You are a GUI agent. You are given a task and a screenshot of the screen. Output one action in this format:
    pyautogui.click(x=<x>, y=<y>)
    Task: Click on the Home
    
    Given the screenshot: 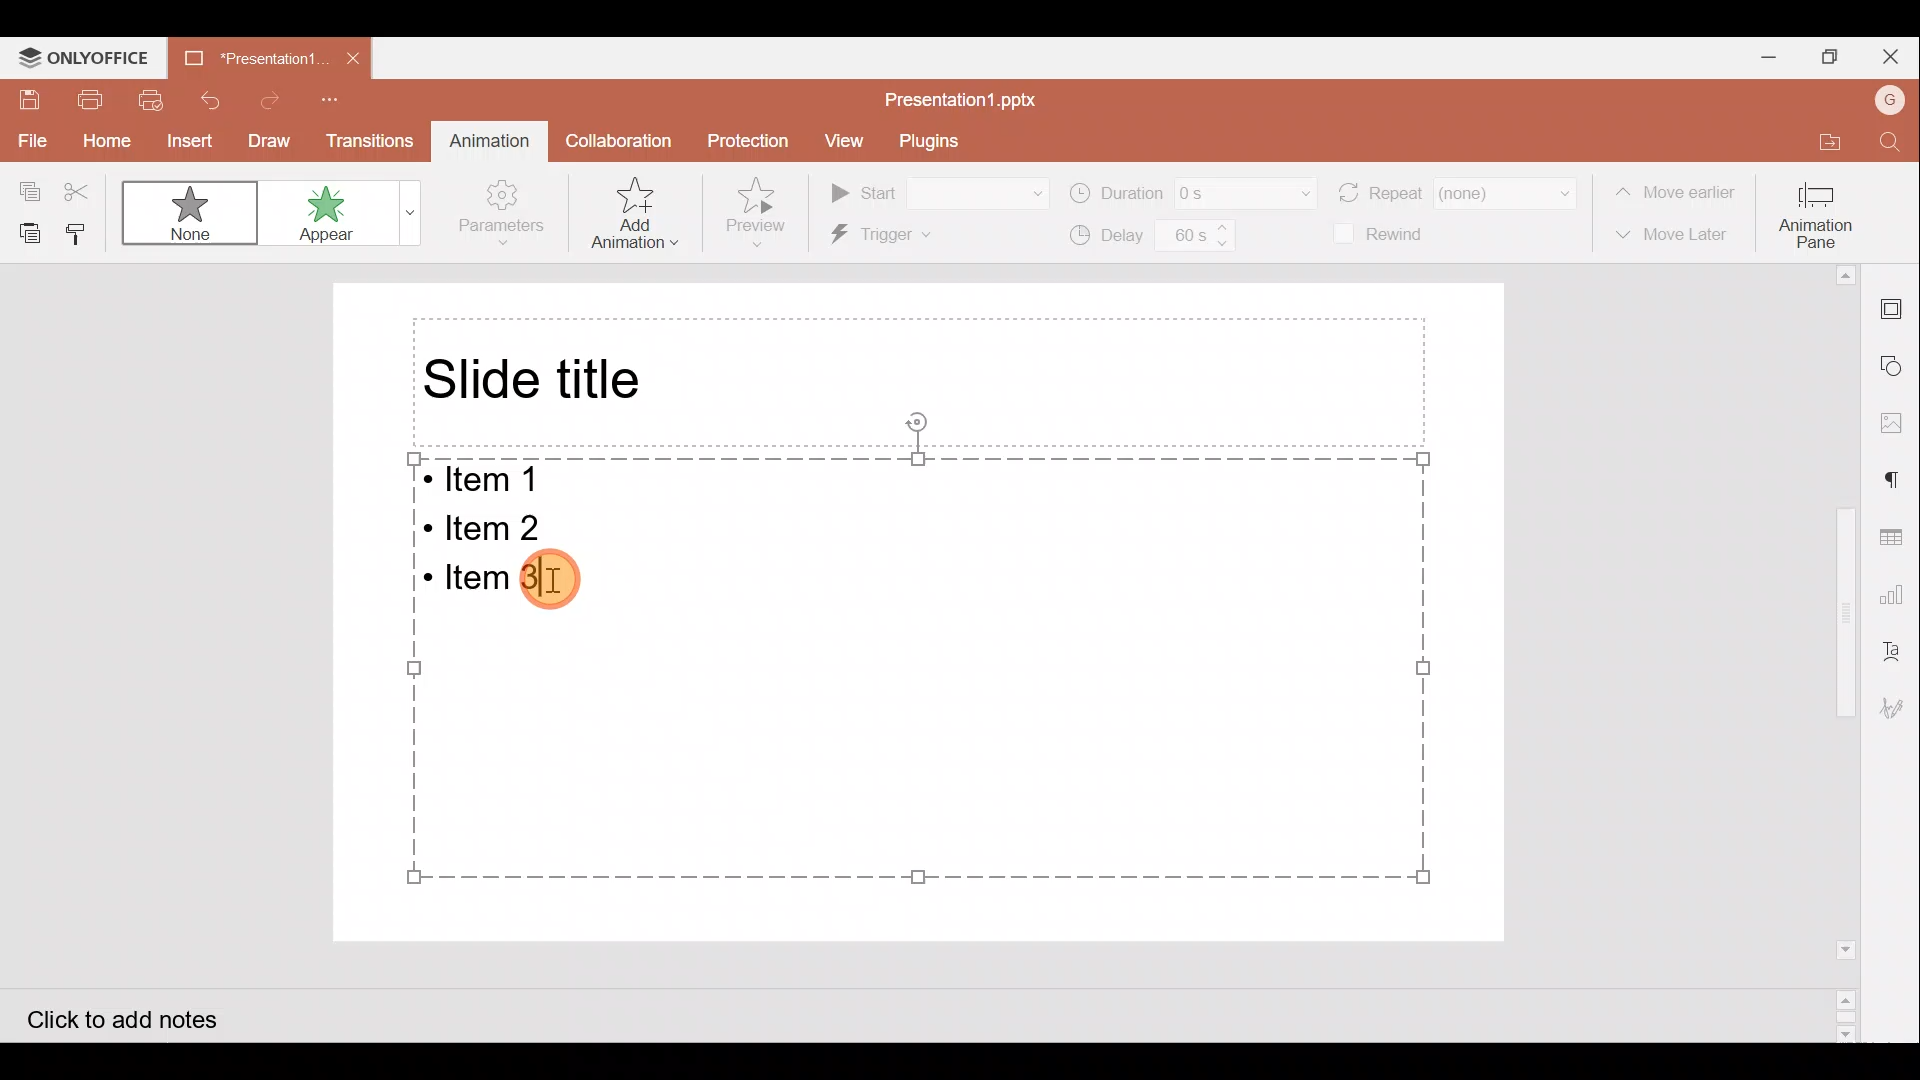 What is the action you would take?
    pyautogui.click(x=96, y=137)
    